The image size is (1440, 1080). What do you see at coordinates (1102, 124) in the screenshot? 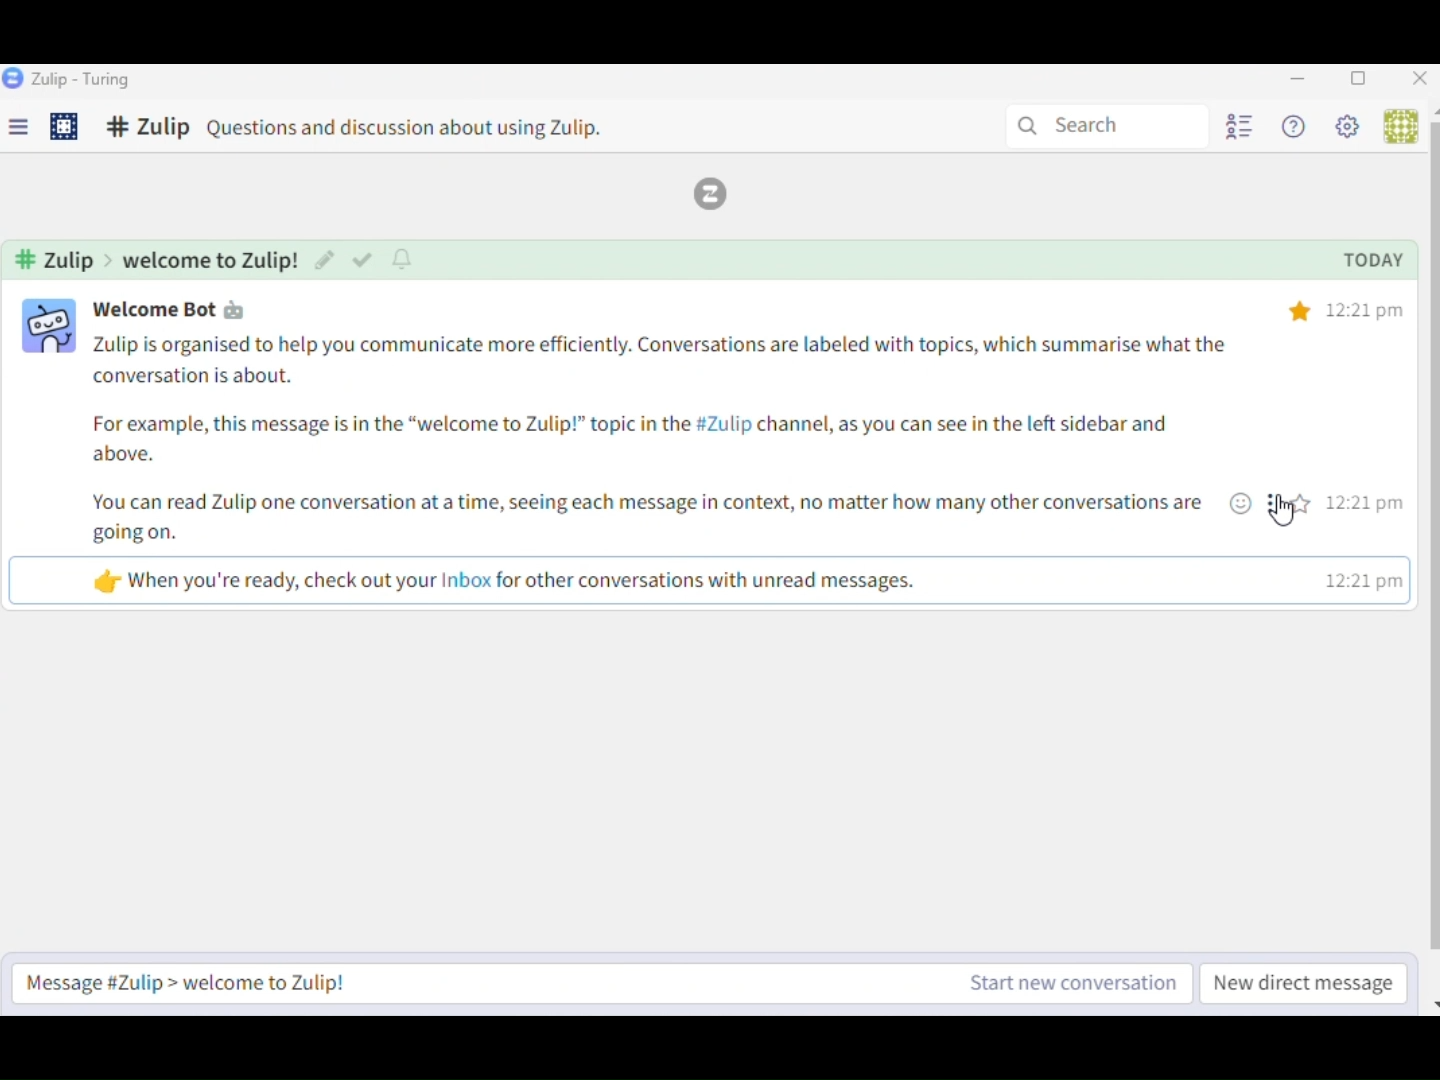
I see `Search` at bounding box center [1102, 124].